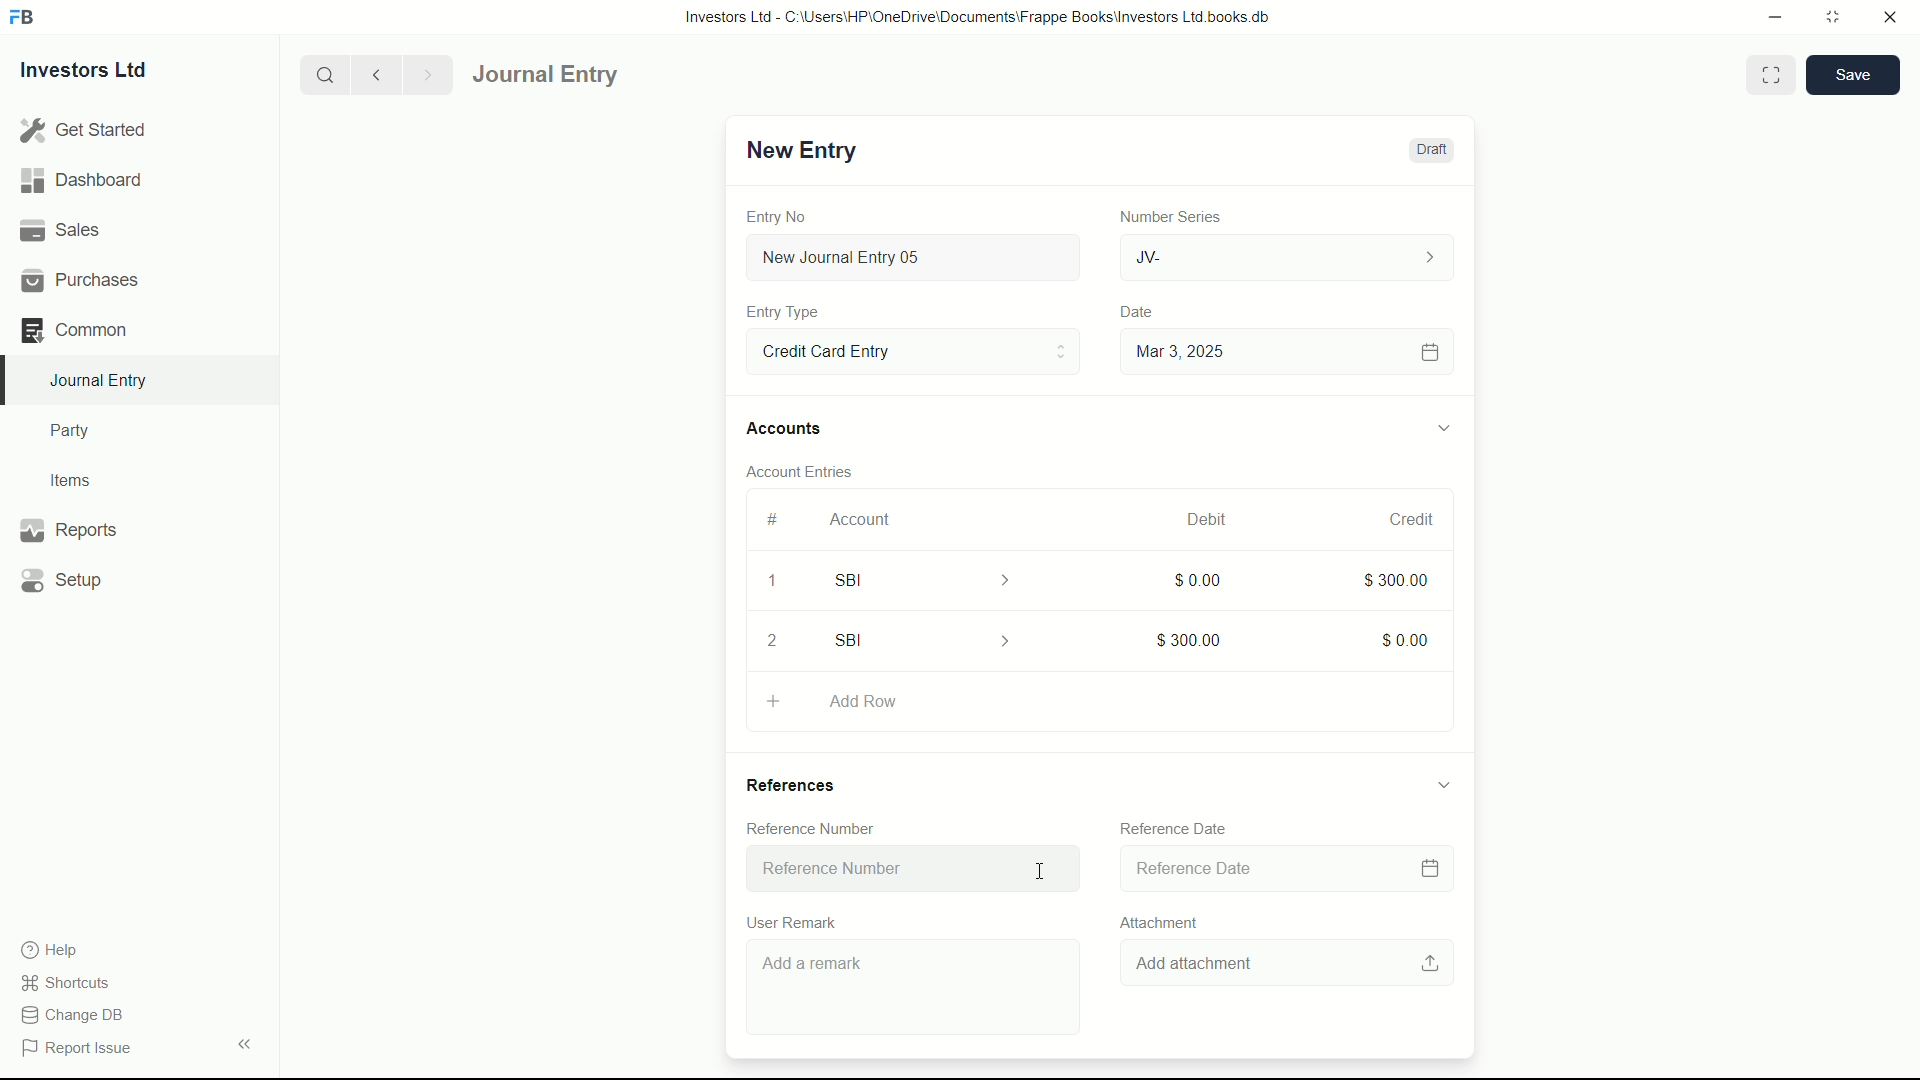 This screenshot has width=1920, height=1080. What do you see at coordinates (603, 75) in the screenshot?
I see `Journal entry` at bounding box center [603, 75].